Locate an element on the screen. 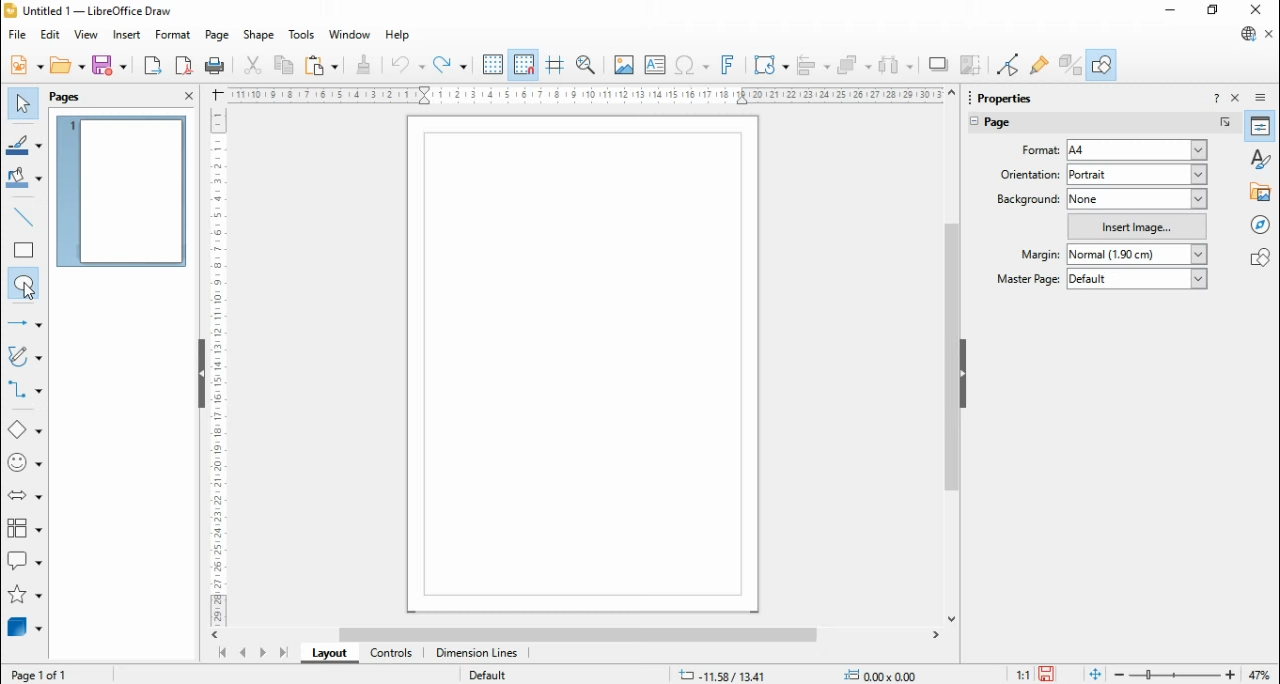  sidebar deck settings is located at coordinates (1262, 98).